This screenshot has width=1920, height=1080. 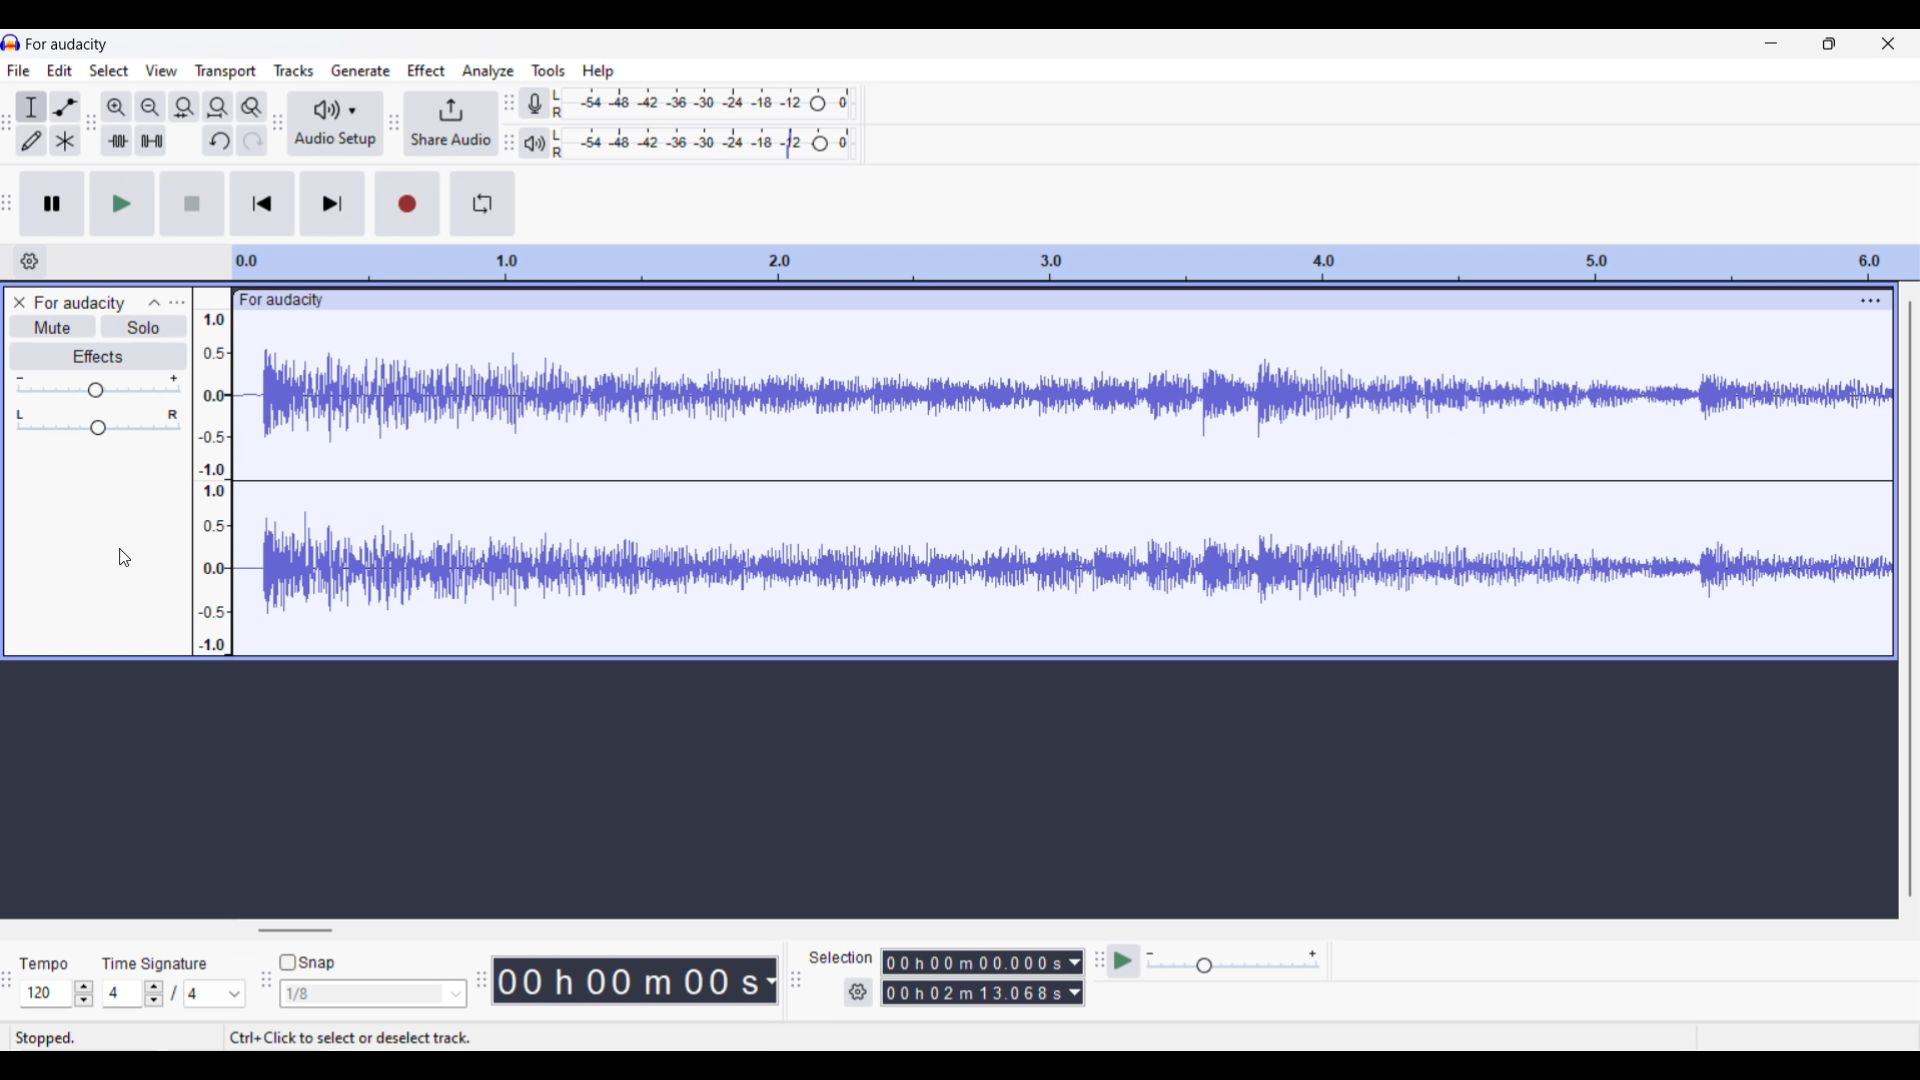 I want to click on Mute, so click(x=52, y=326).